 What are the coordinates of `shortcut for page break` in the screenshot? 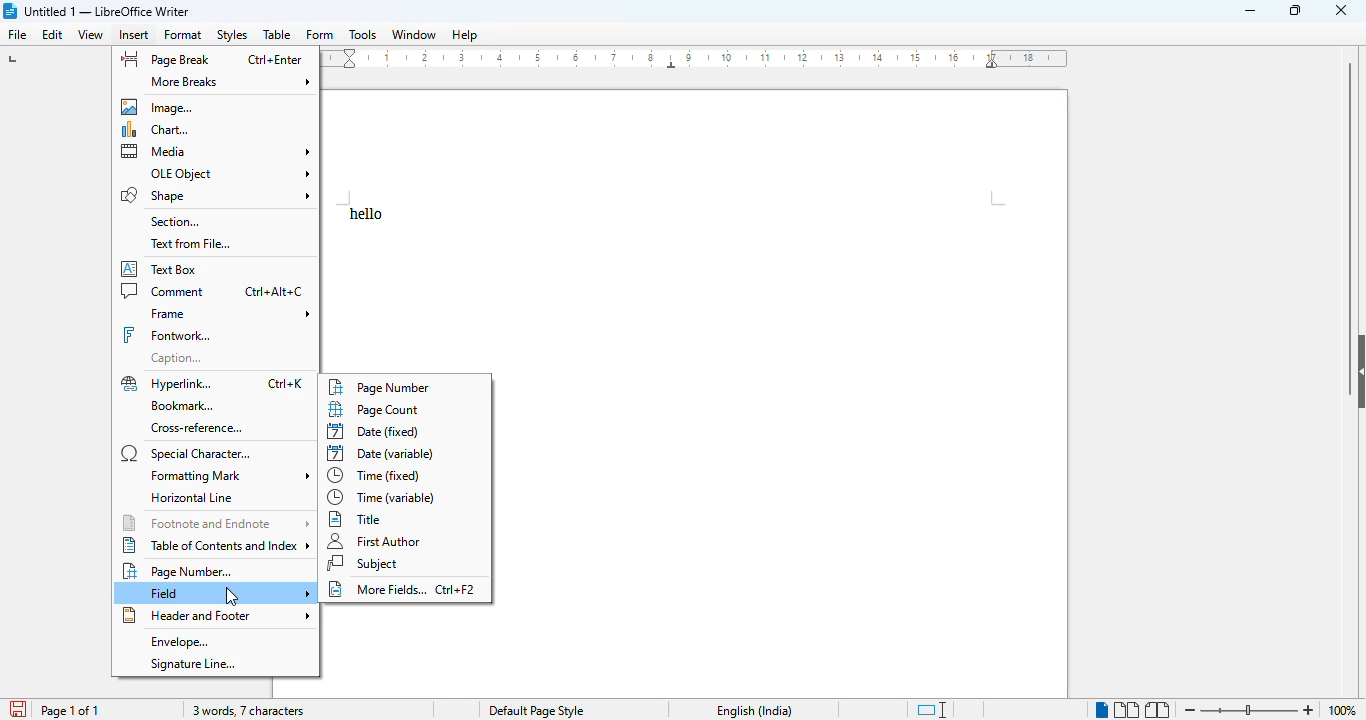 It's located at (274, 60).